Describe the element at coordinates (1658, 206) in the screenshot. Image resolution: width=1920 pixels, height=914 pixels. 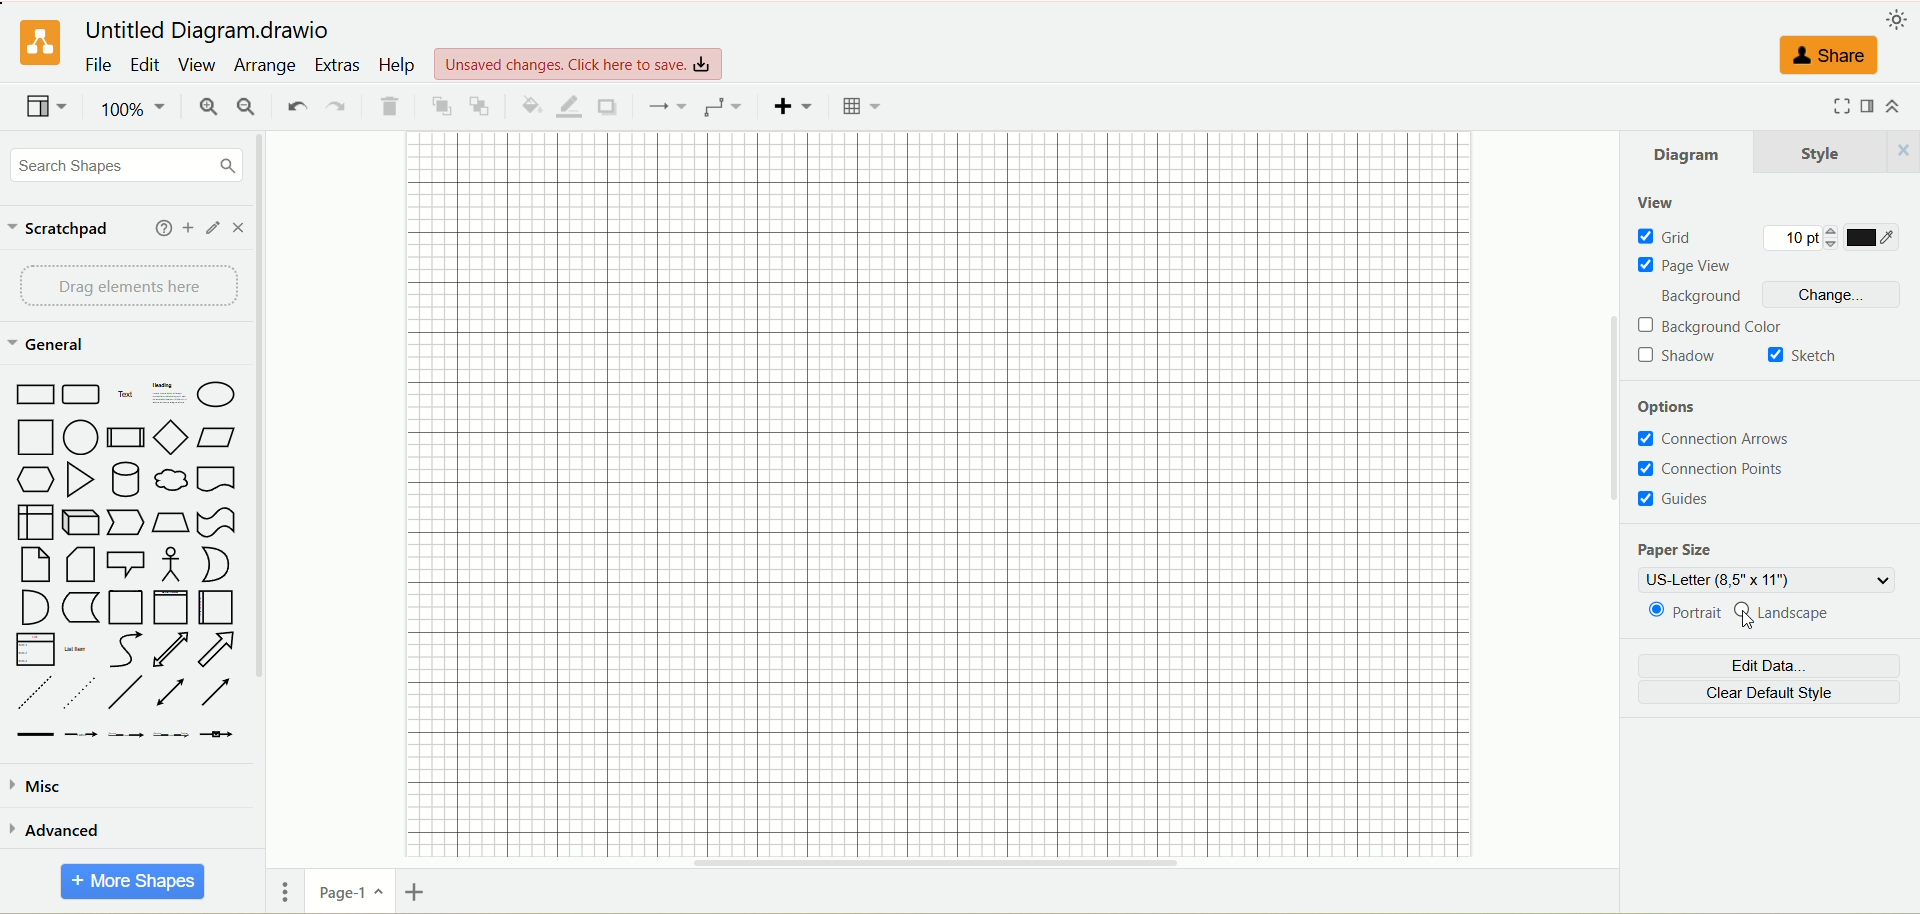
I see `view` at that location.